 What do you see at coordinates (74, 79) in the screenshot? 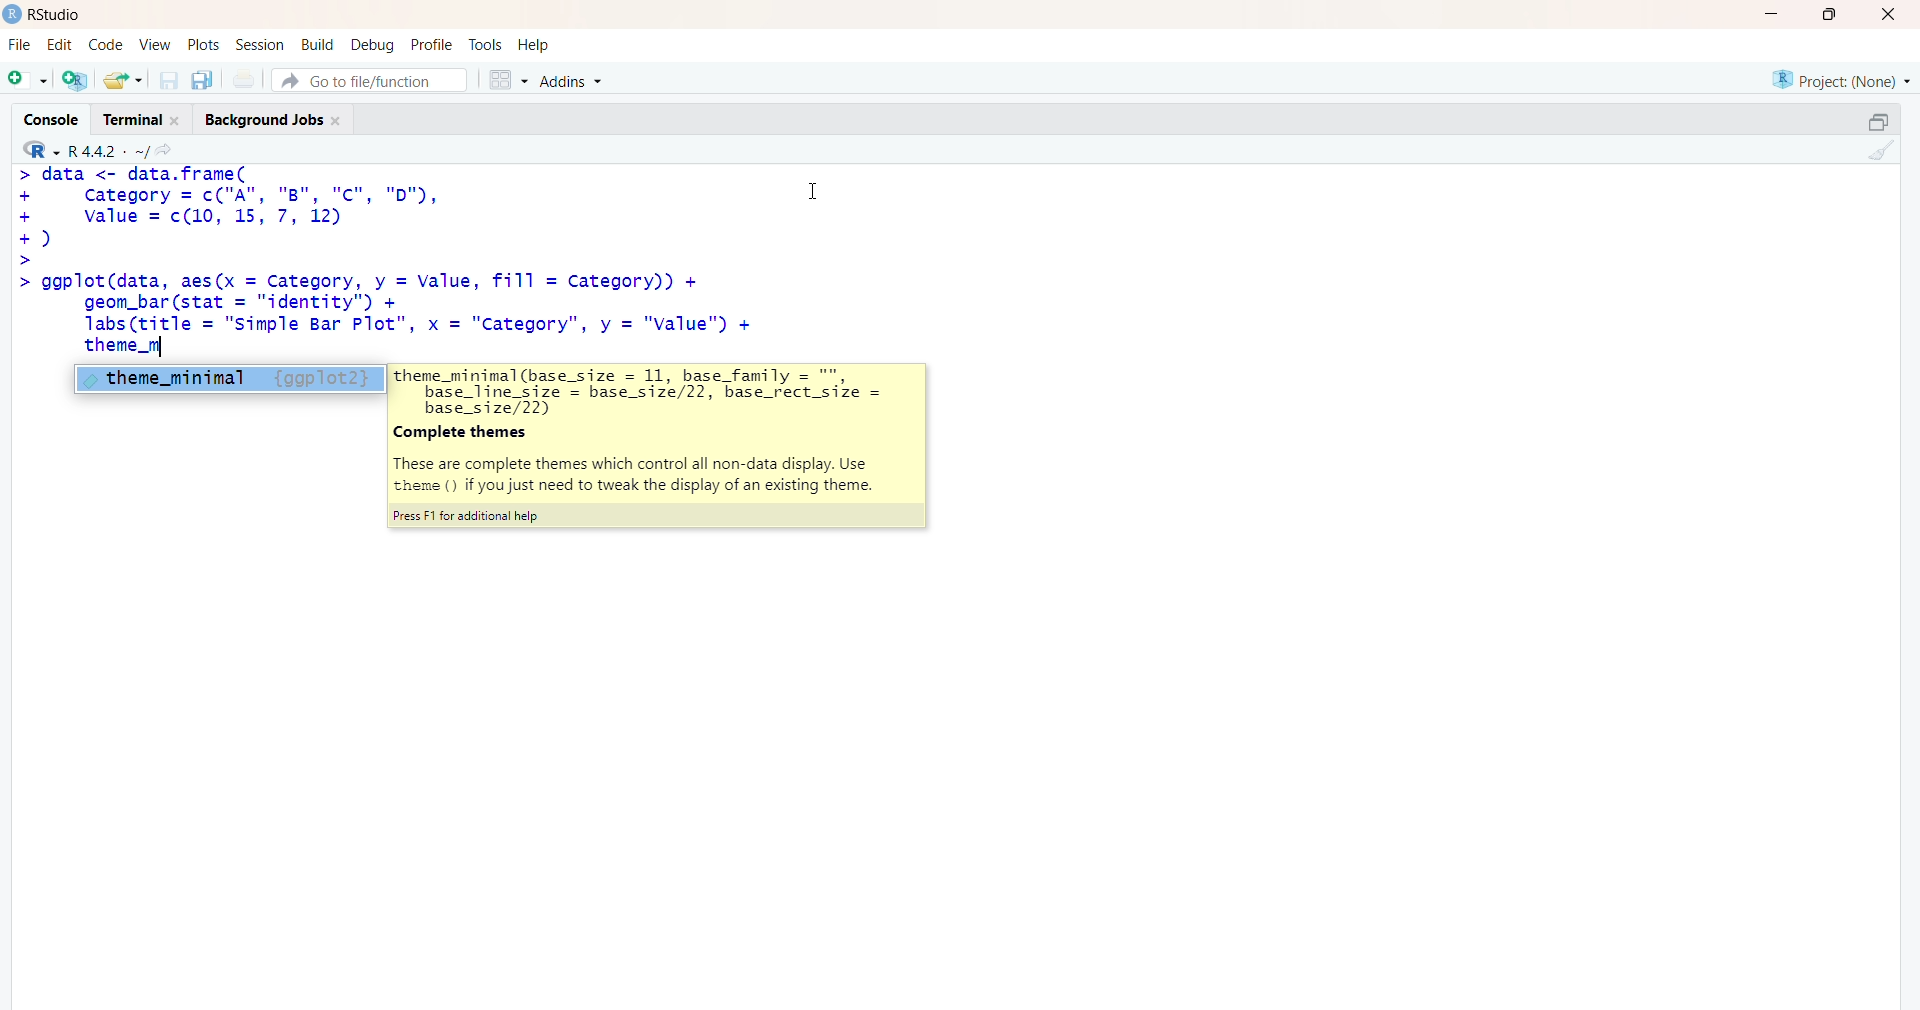
I see `create a project` at bounding box center [74, 79].